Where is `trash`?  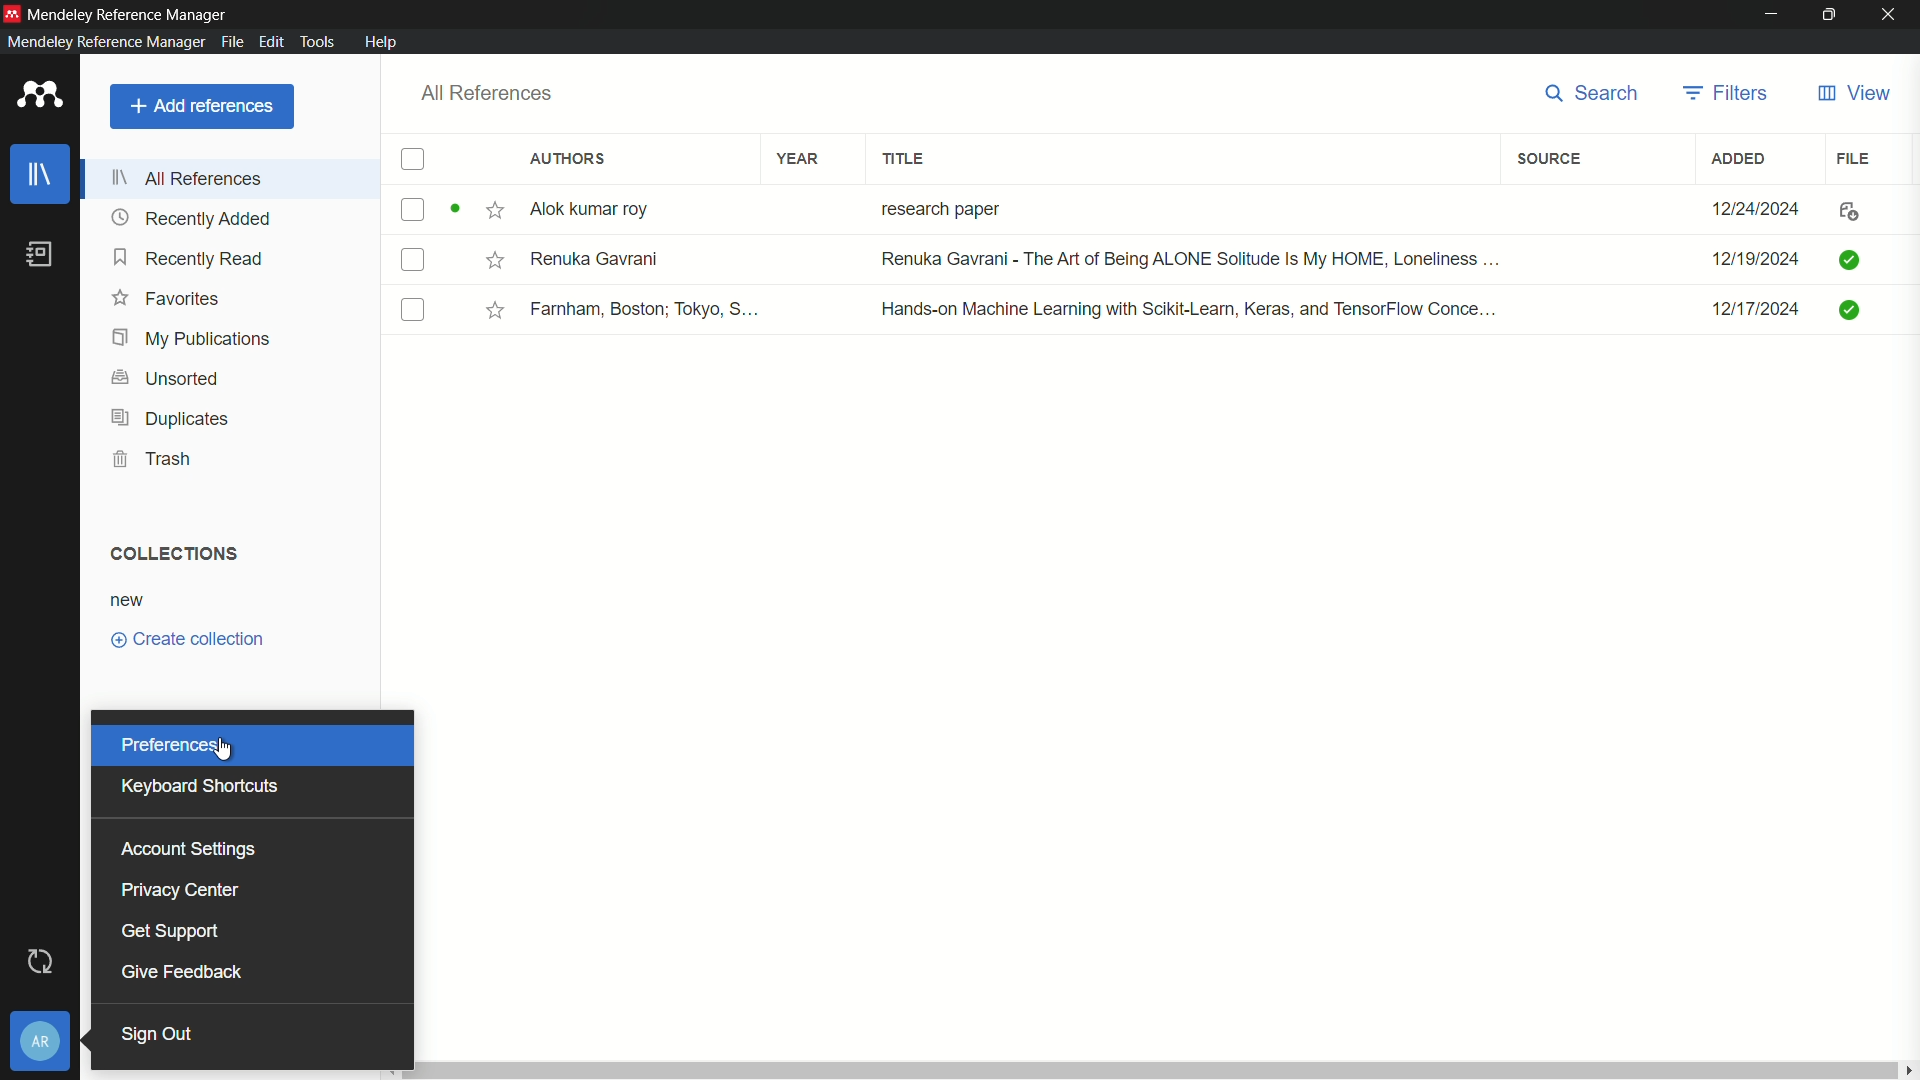 trash is located at coordinates (152, 459).